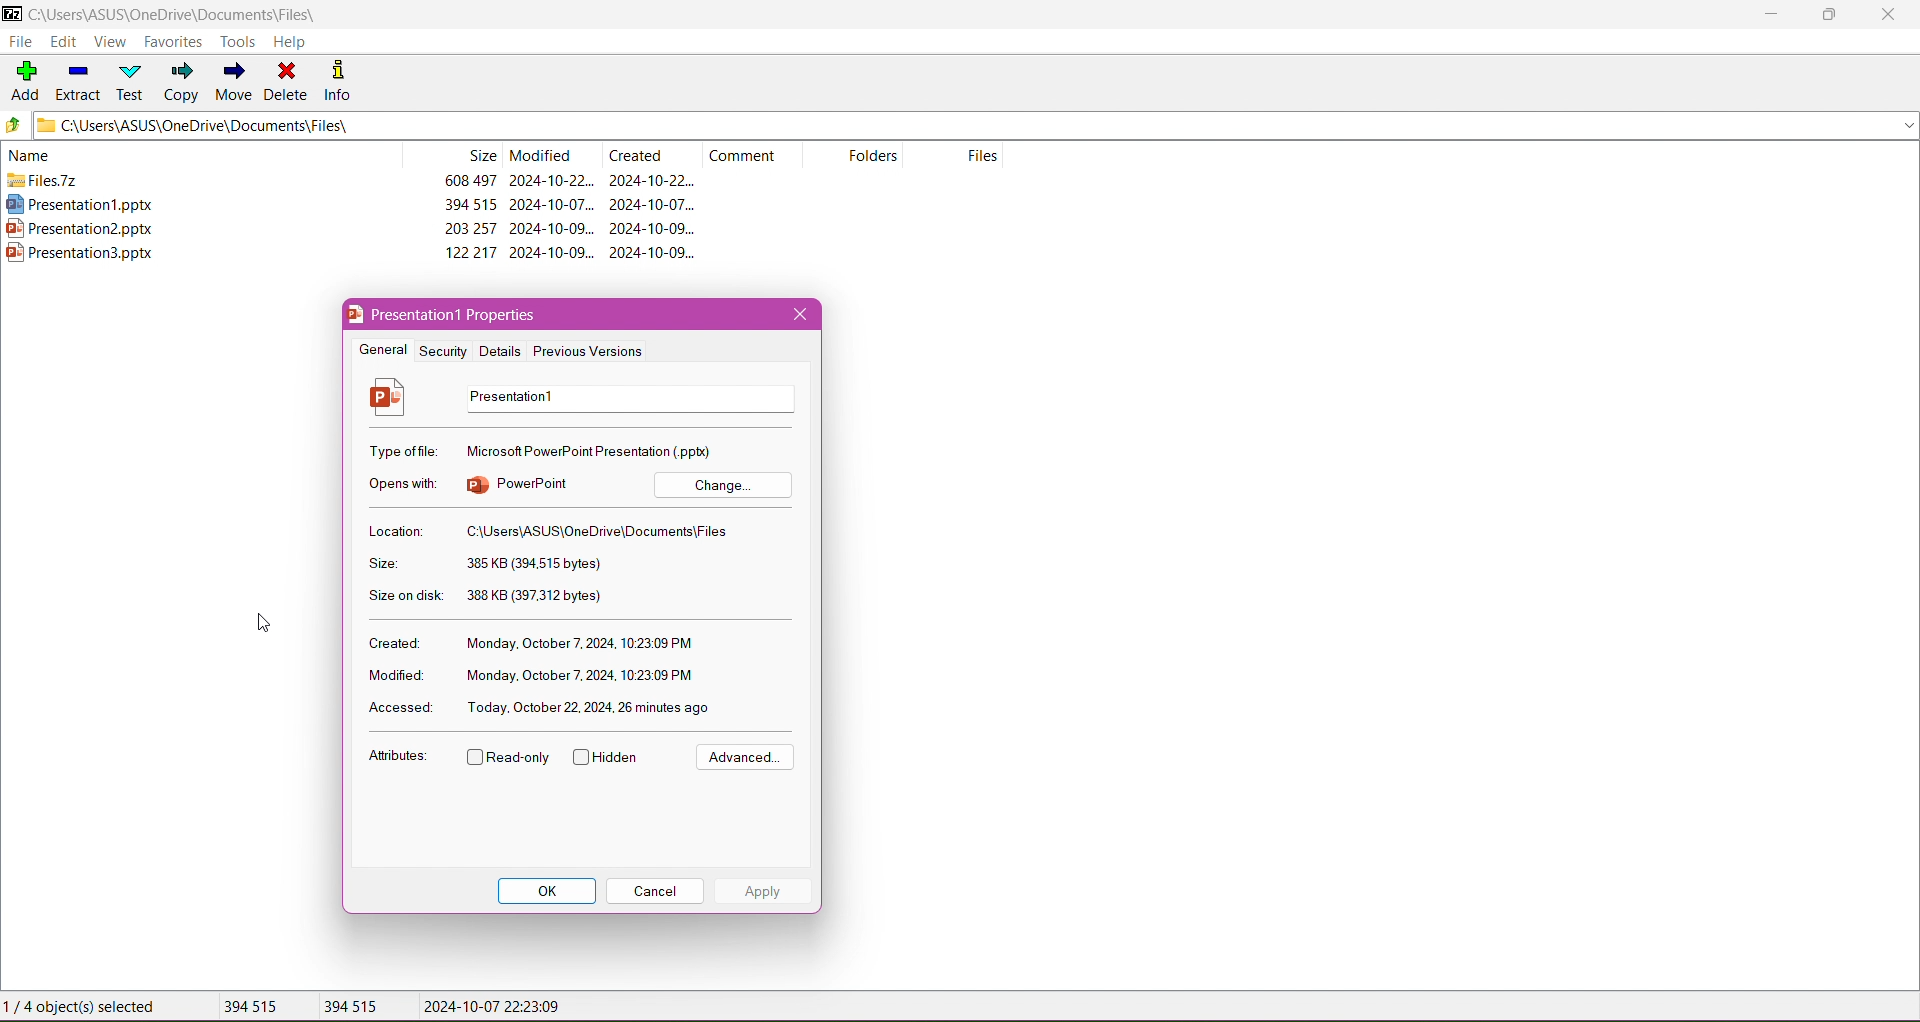 This screenshot has height=1022, width=1920. Describe the element at coordinates (725, 484) in the screenshot. I see `Change ` at that location.